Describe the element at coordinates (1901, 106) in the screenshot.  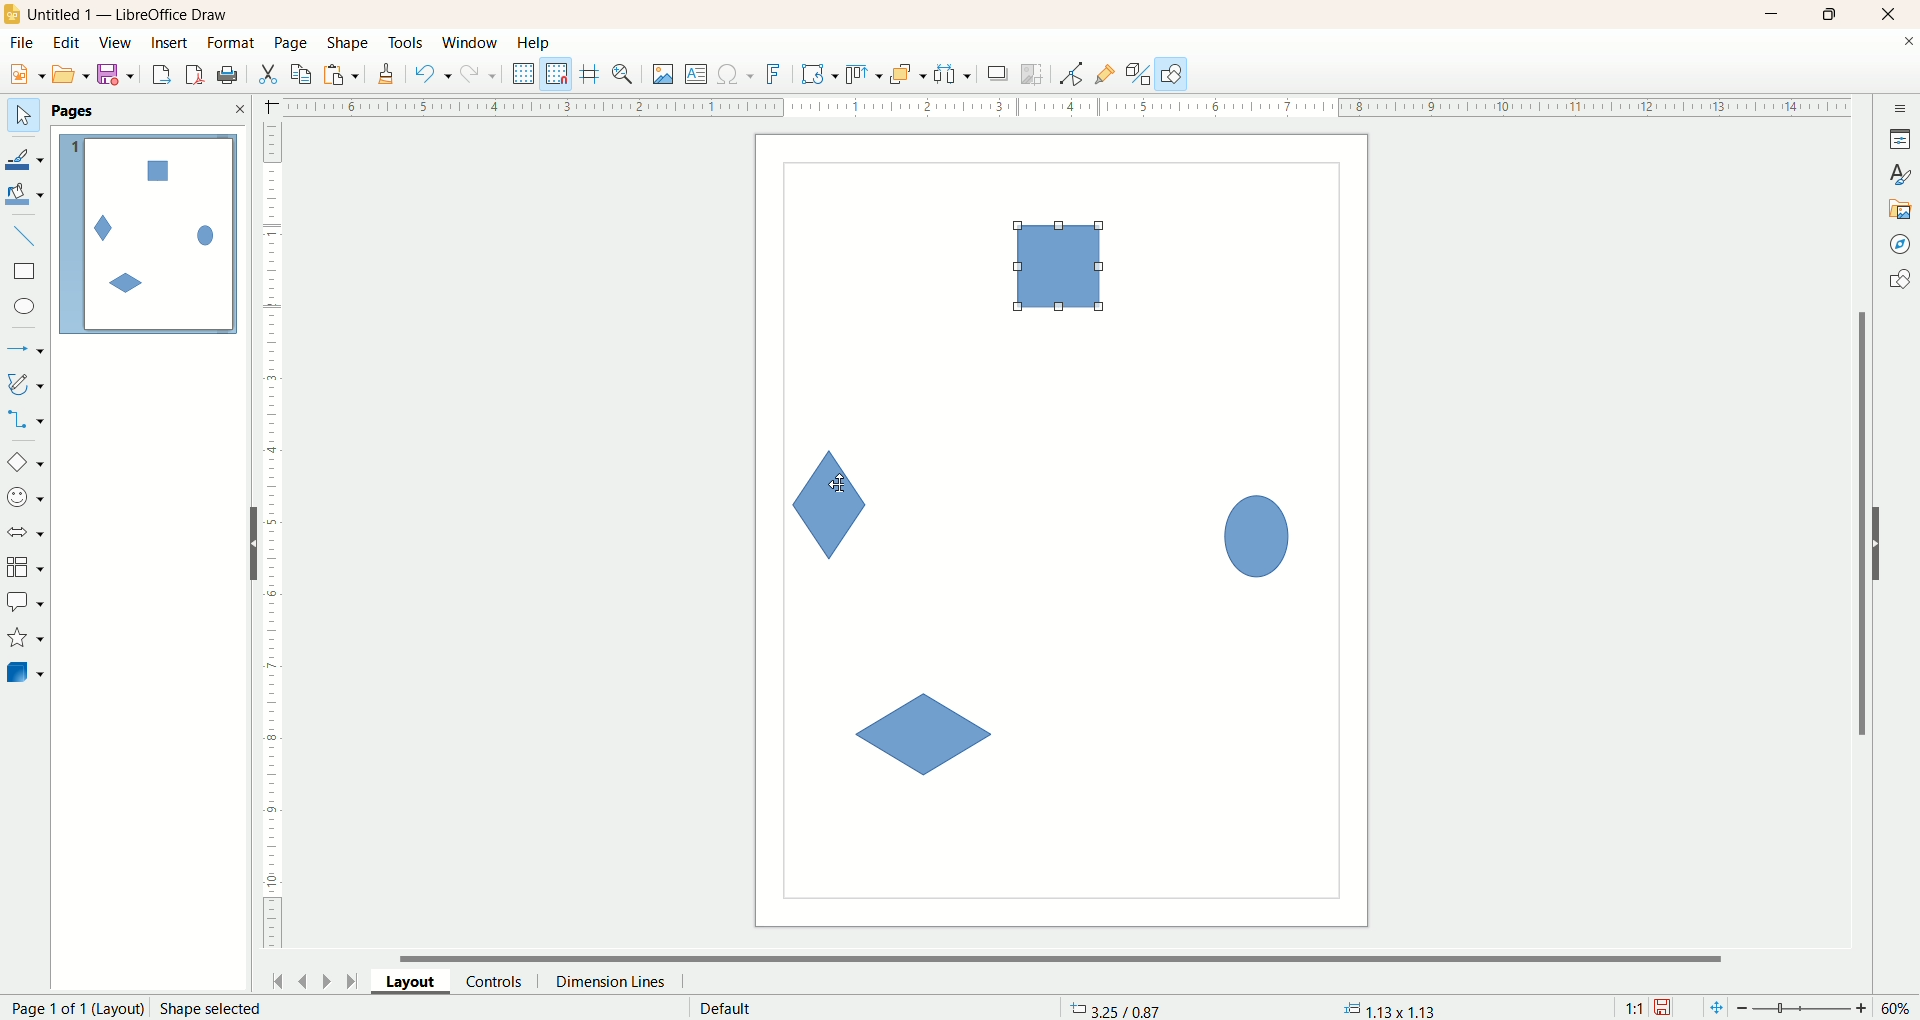
I see `sidebar settings` at that location.